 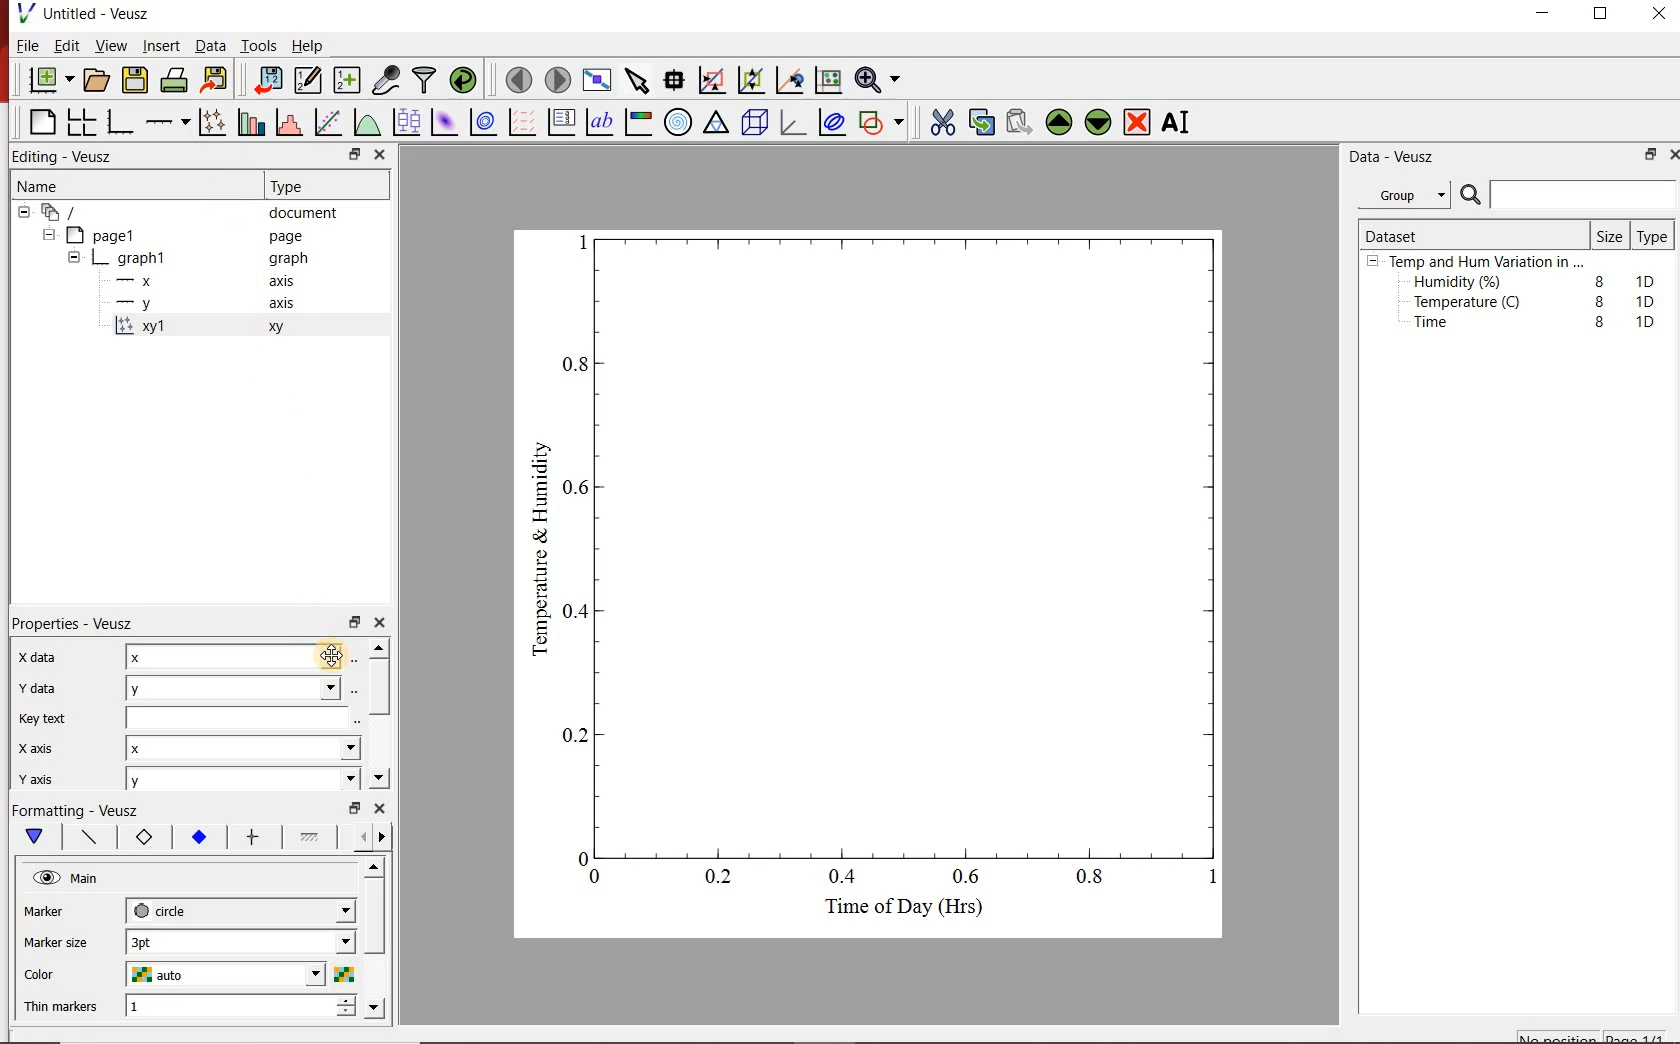 What do you see at coordinates (1442, 327) in the screenshot?
I see `Time` at bounding box center [1442, 327].